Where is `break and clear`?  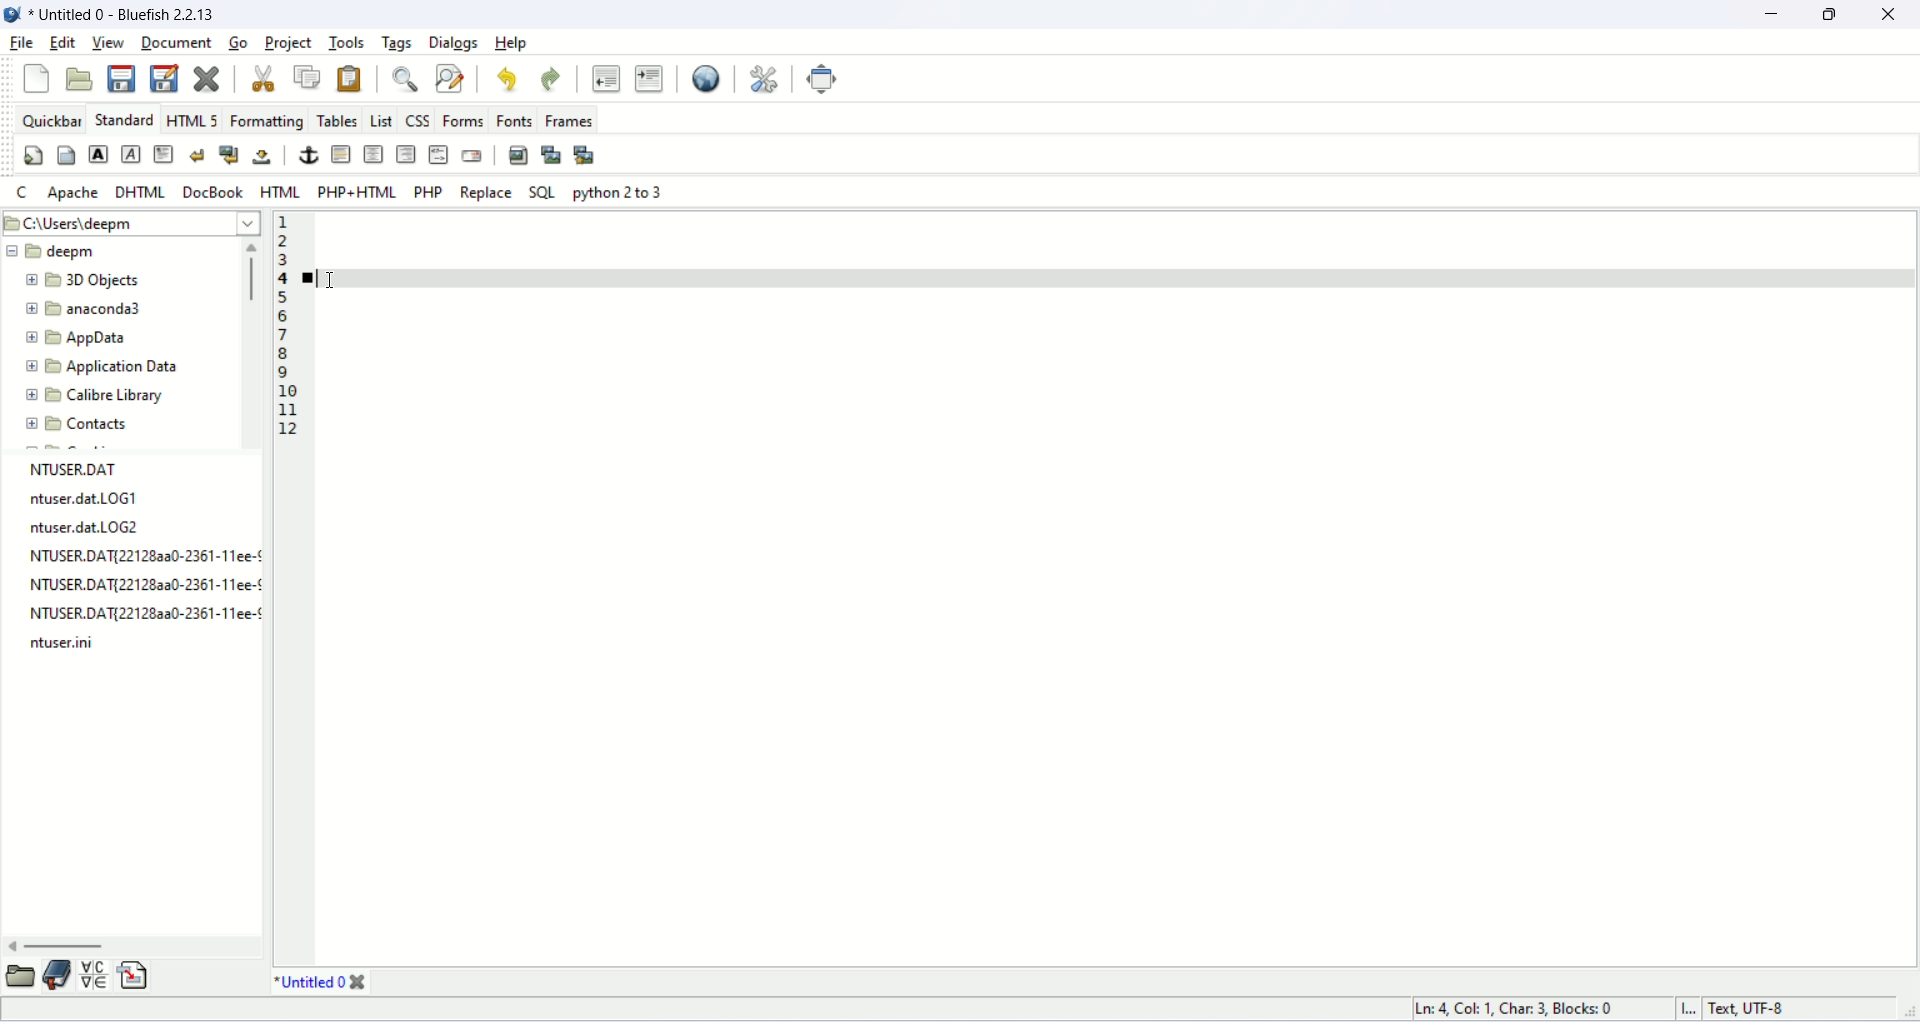
break and clear is located at coordinates (229, 156).